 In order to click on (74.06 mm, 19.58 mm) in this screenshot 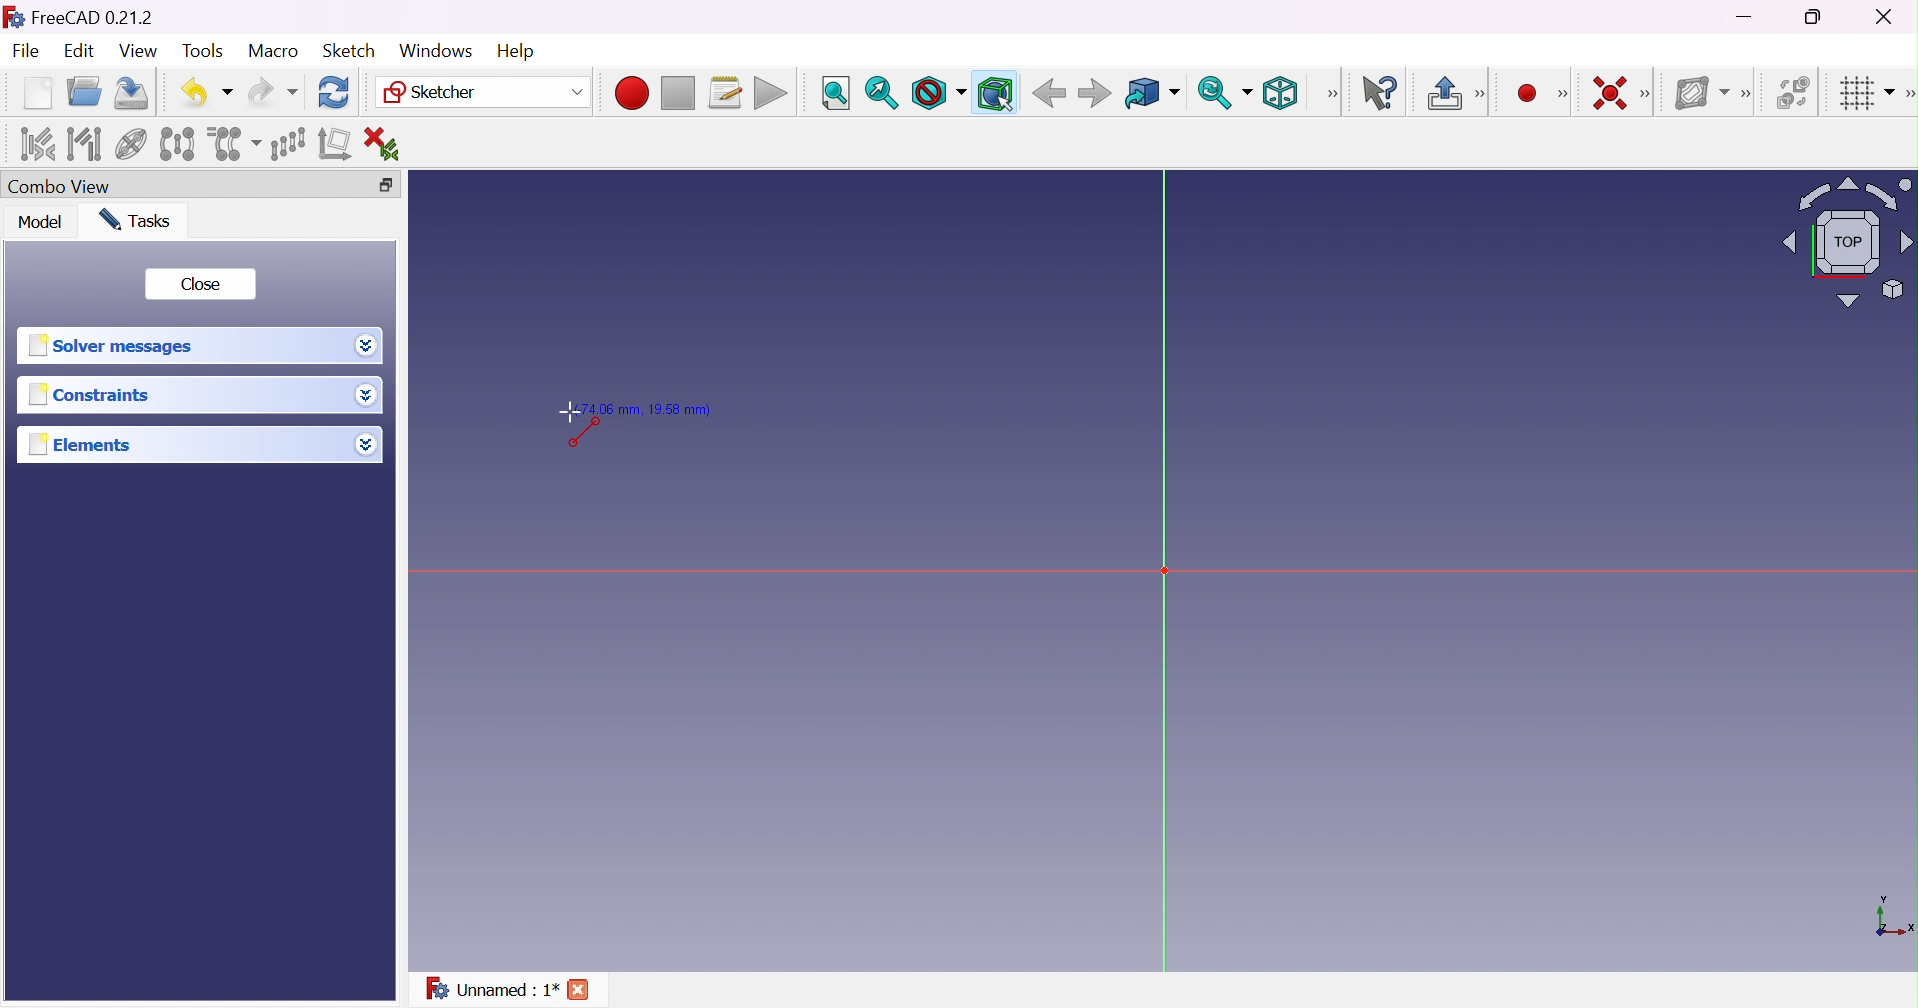, I will do `click(656, 409)`.